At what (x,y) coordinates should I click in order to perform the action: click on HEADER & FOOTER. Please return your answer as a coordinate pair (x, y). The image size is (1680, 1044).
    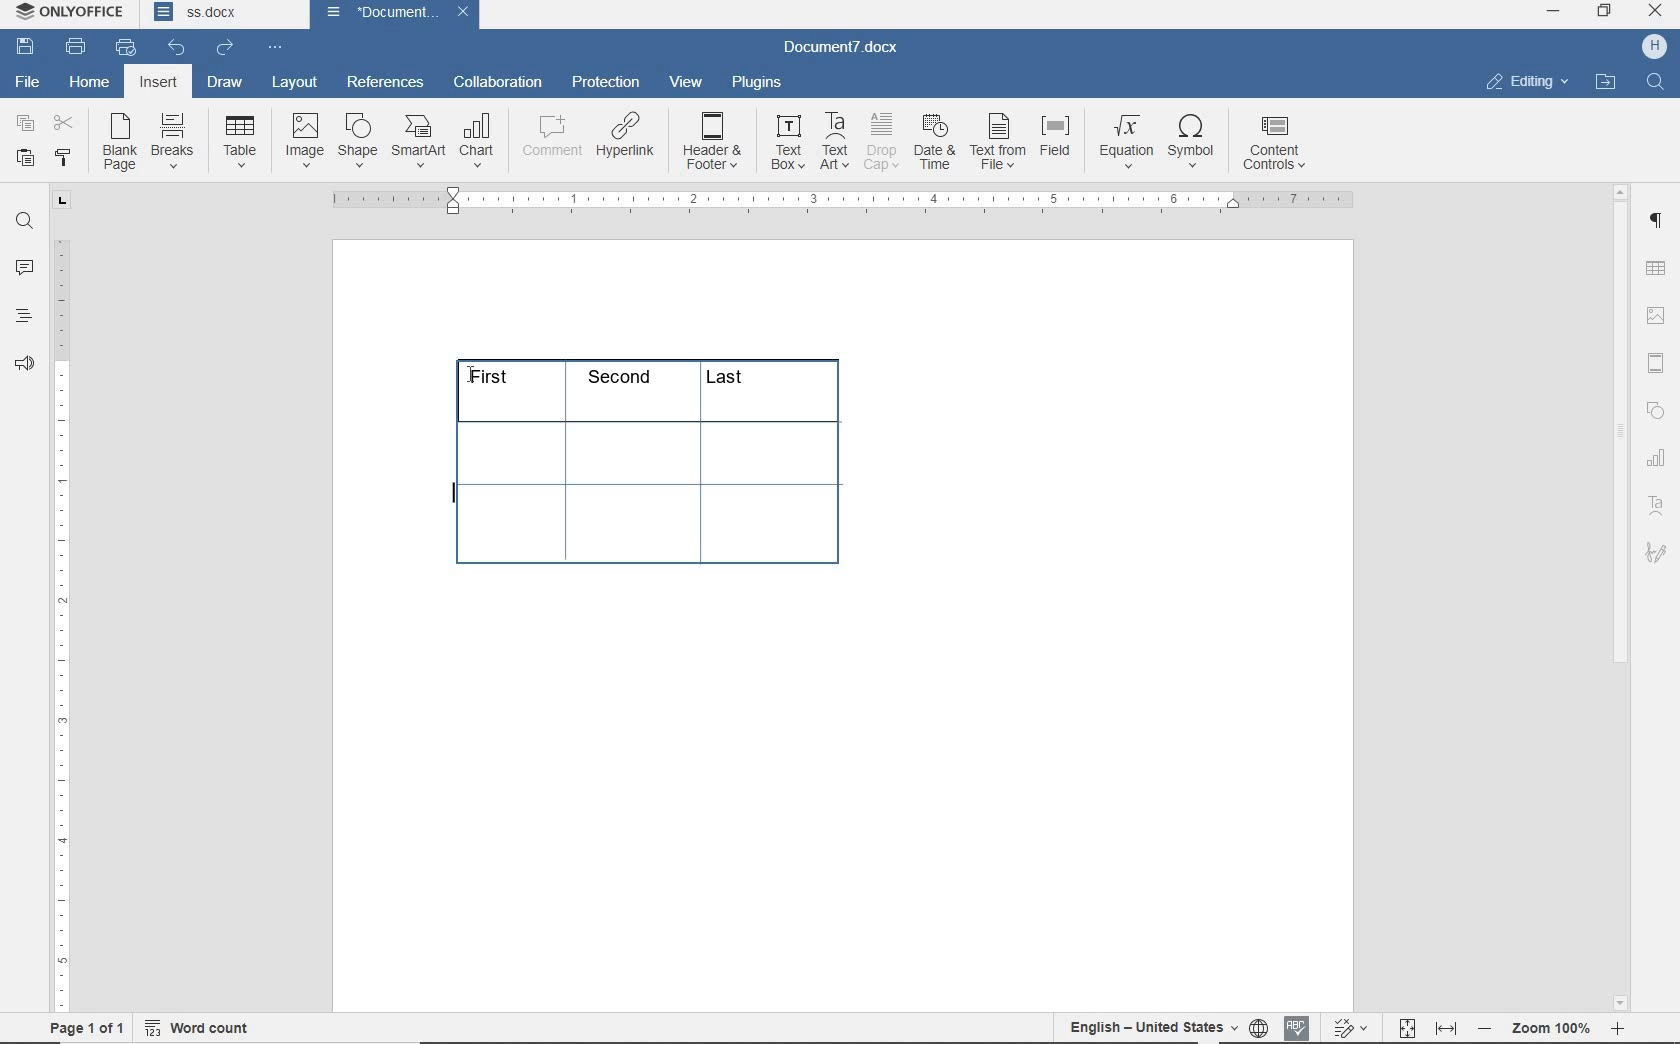
    Looking at the image, I should click on (1655, 364).